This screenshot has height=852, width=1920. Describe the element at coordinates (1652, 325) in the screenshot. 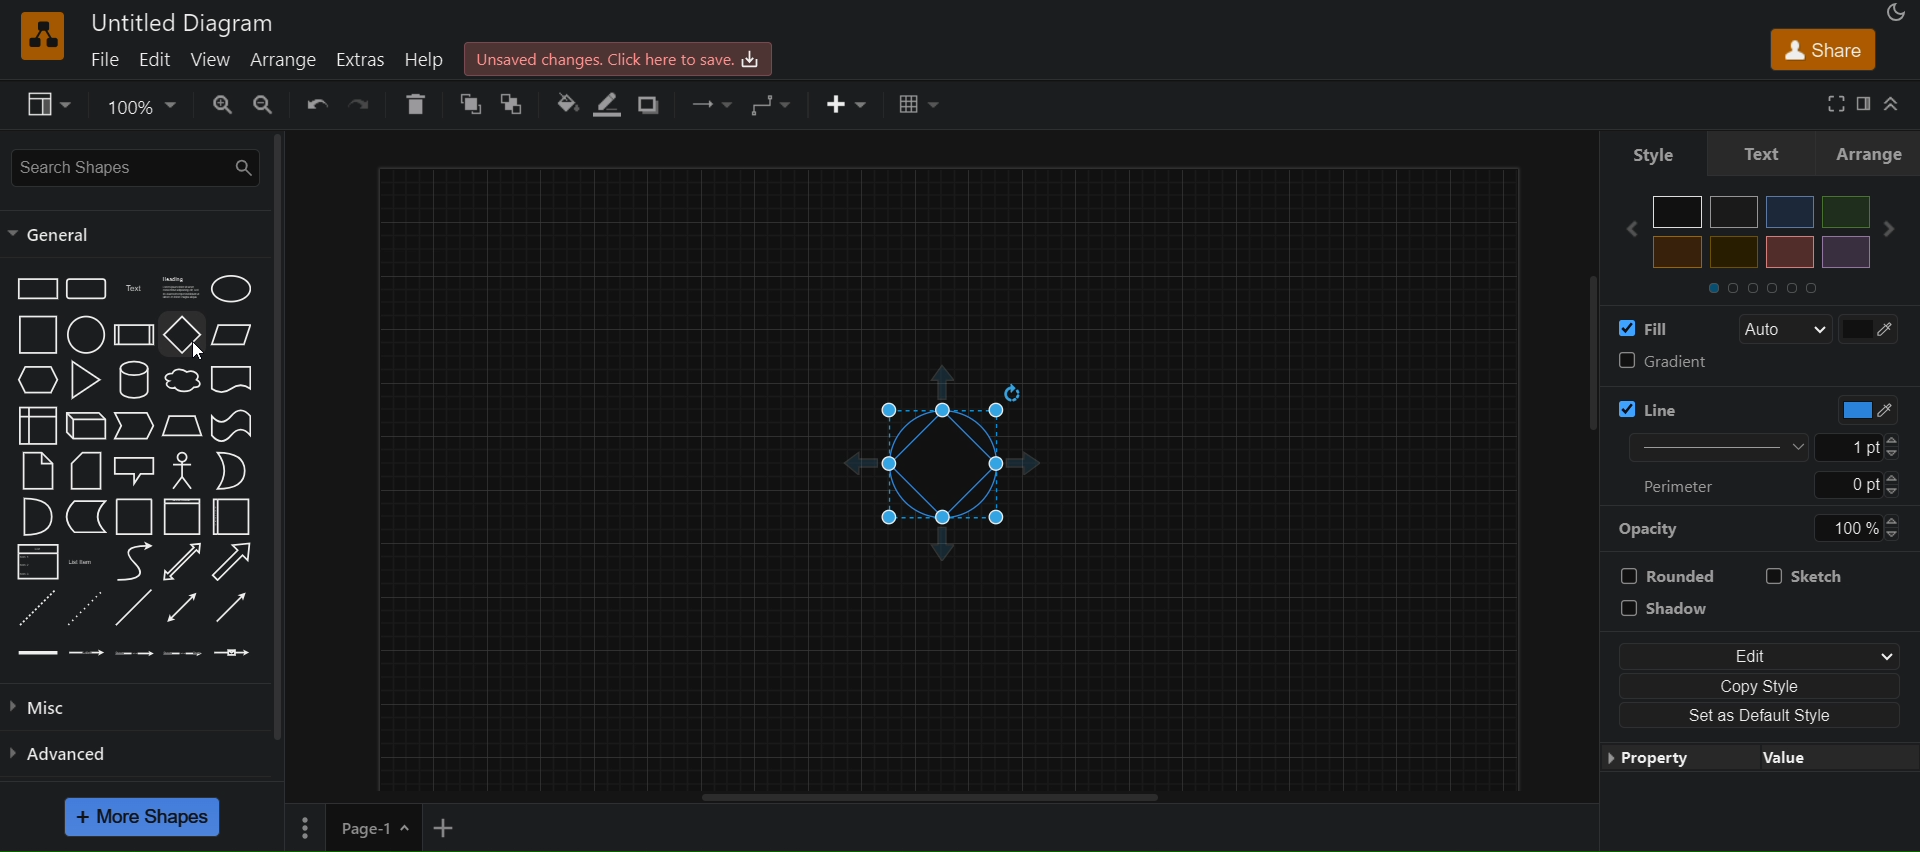

I see `fill color` at that location.